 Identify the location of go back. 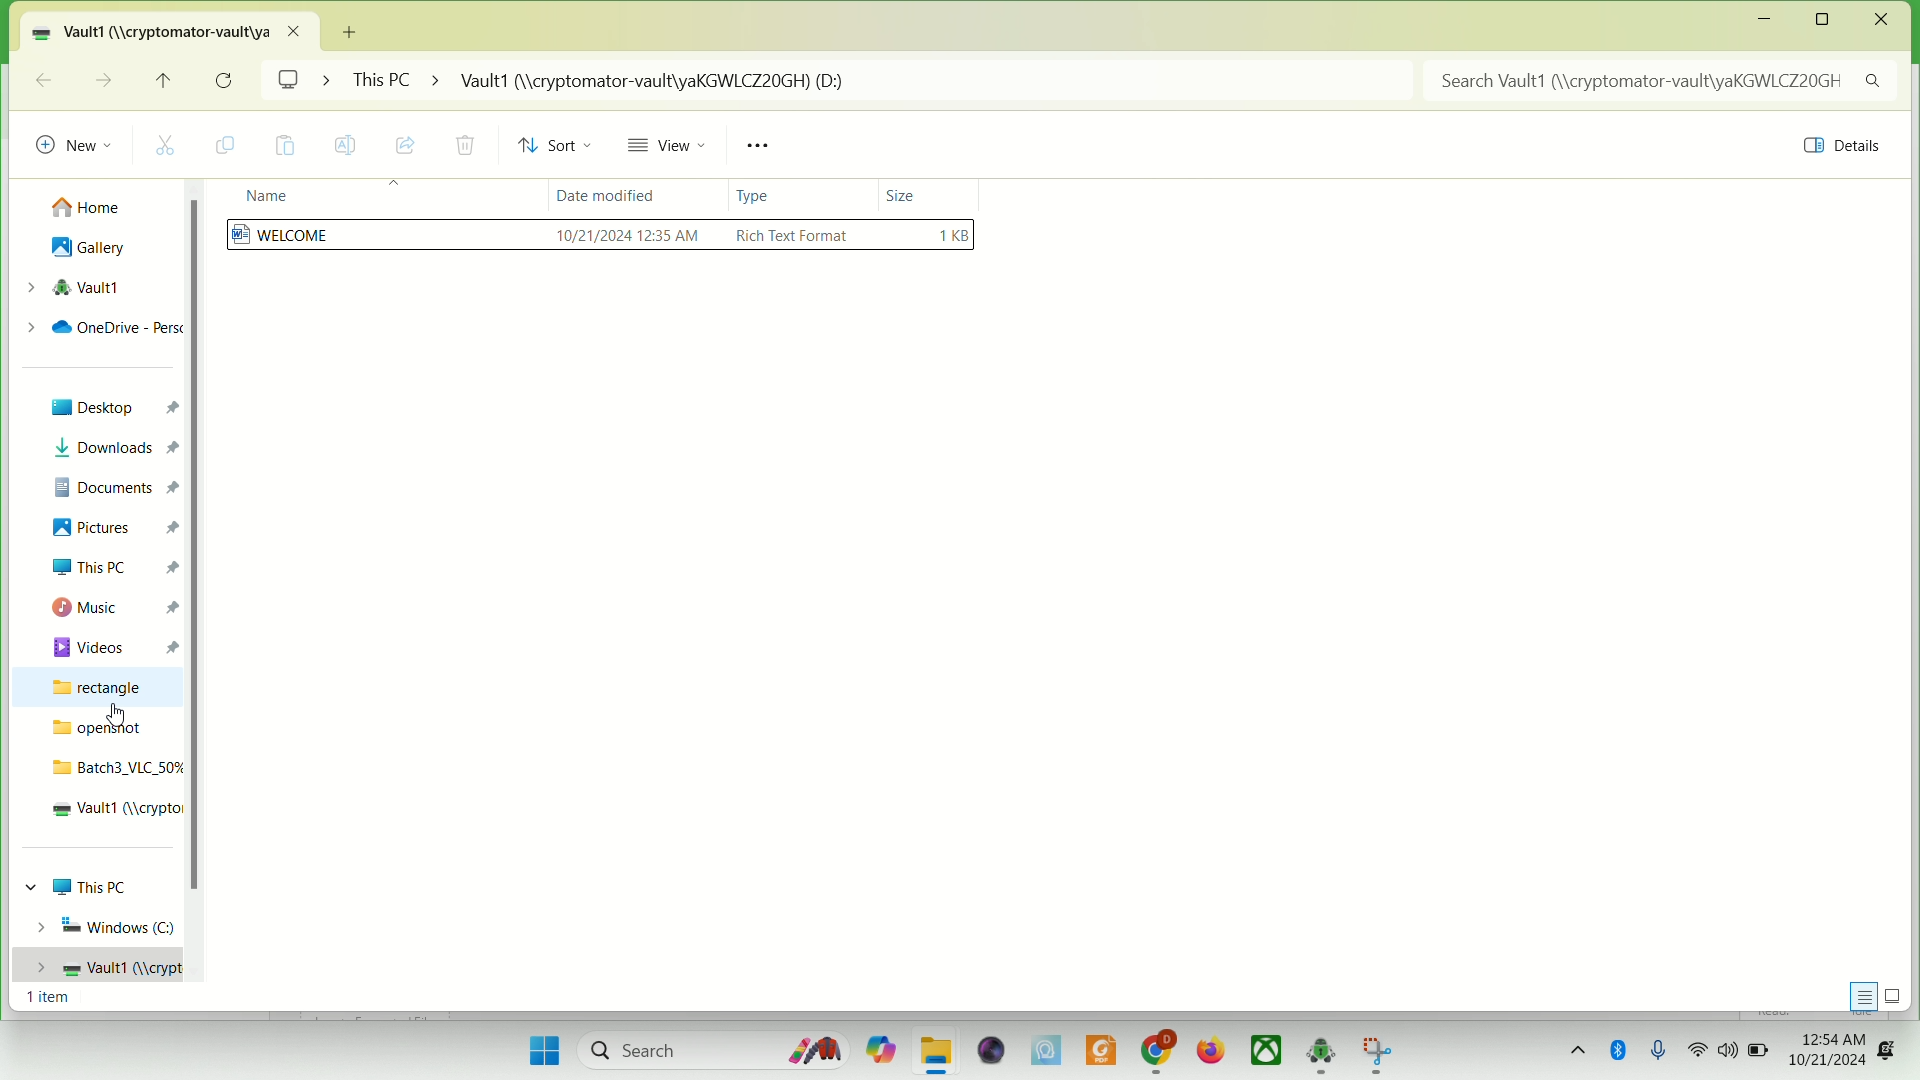
(43, 79).